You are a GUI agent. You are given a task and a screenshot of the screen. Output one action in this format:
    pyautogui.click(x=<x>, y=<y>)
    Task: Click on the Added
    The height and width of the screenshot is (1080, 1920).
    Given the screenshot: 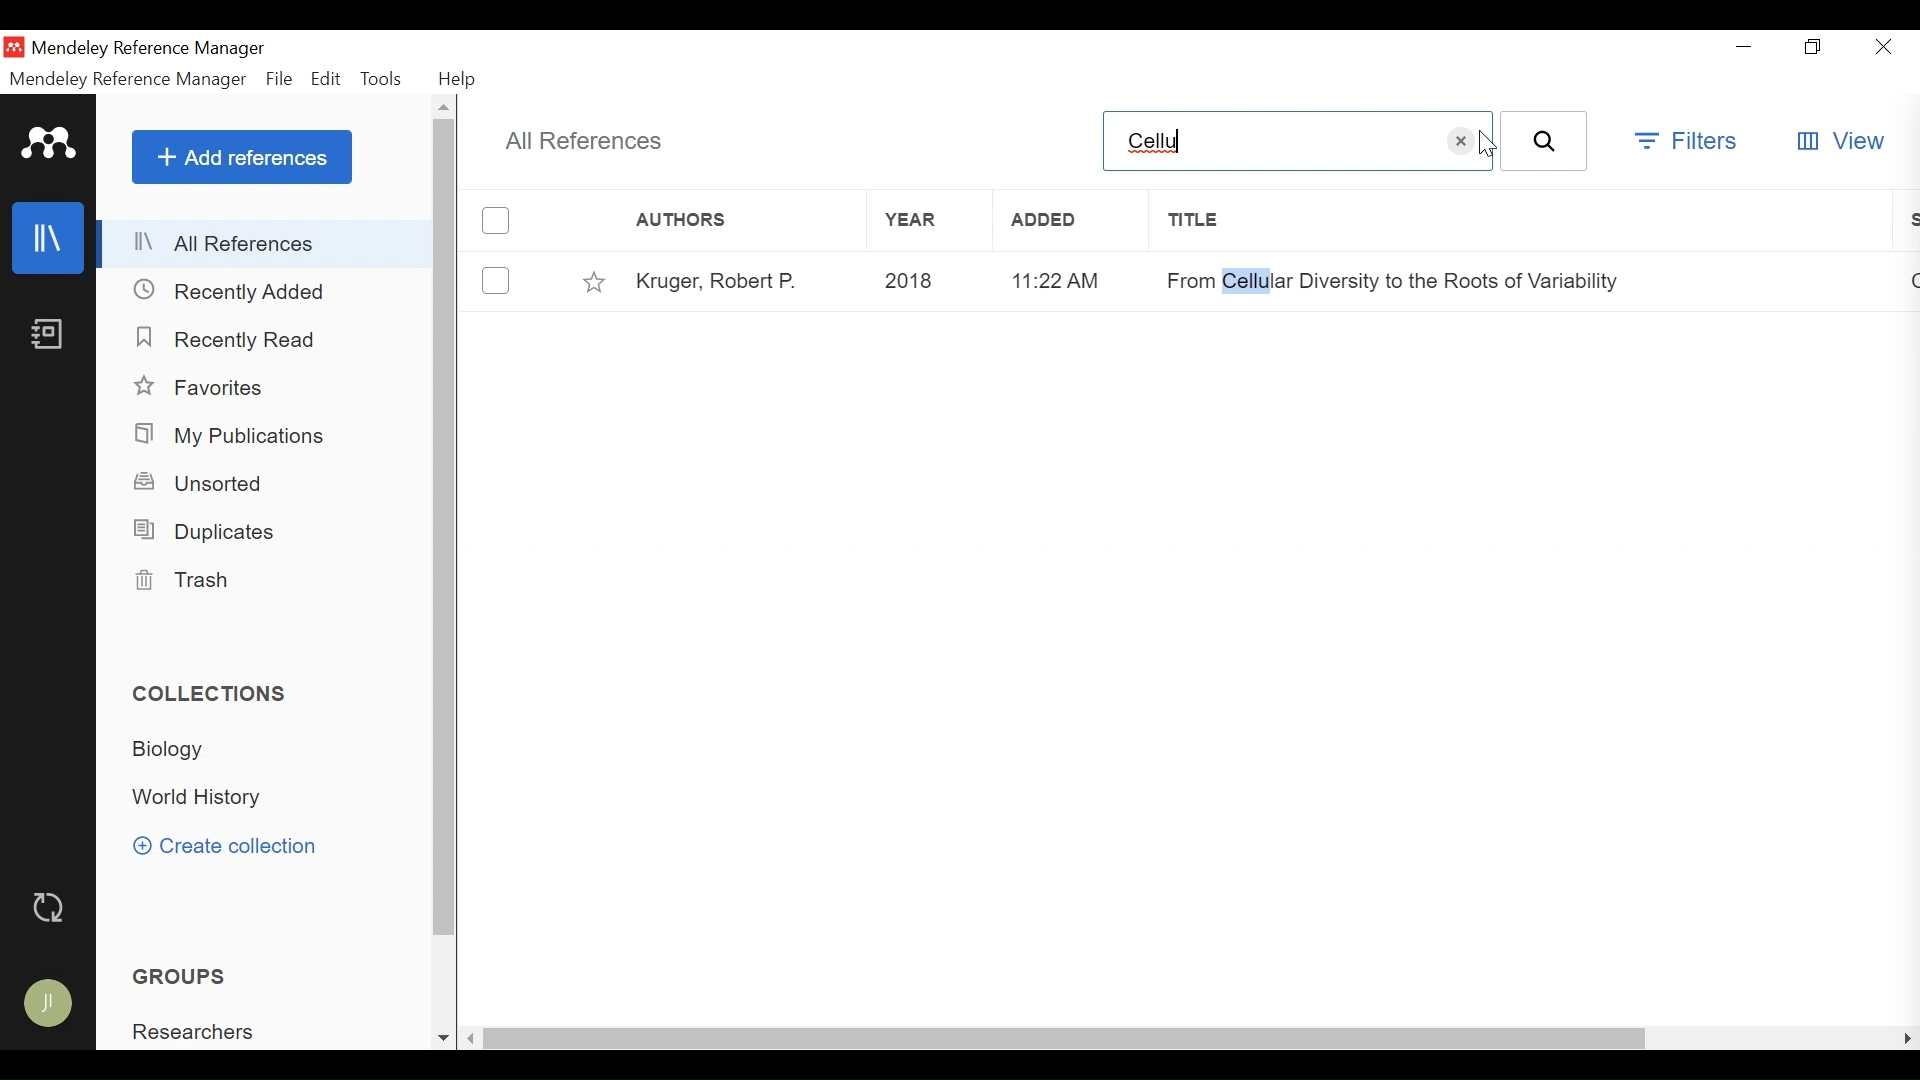 What is the action you would take?
    pyautogui.click(x=1066, y=219)
    